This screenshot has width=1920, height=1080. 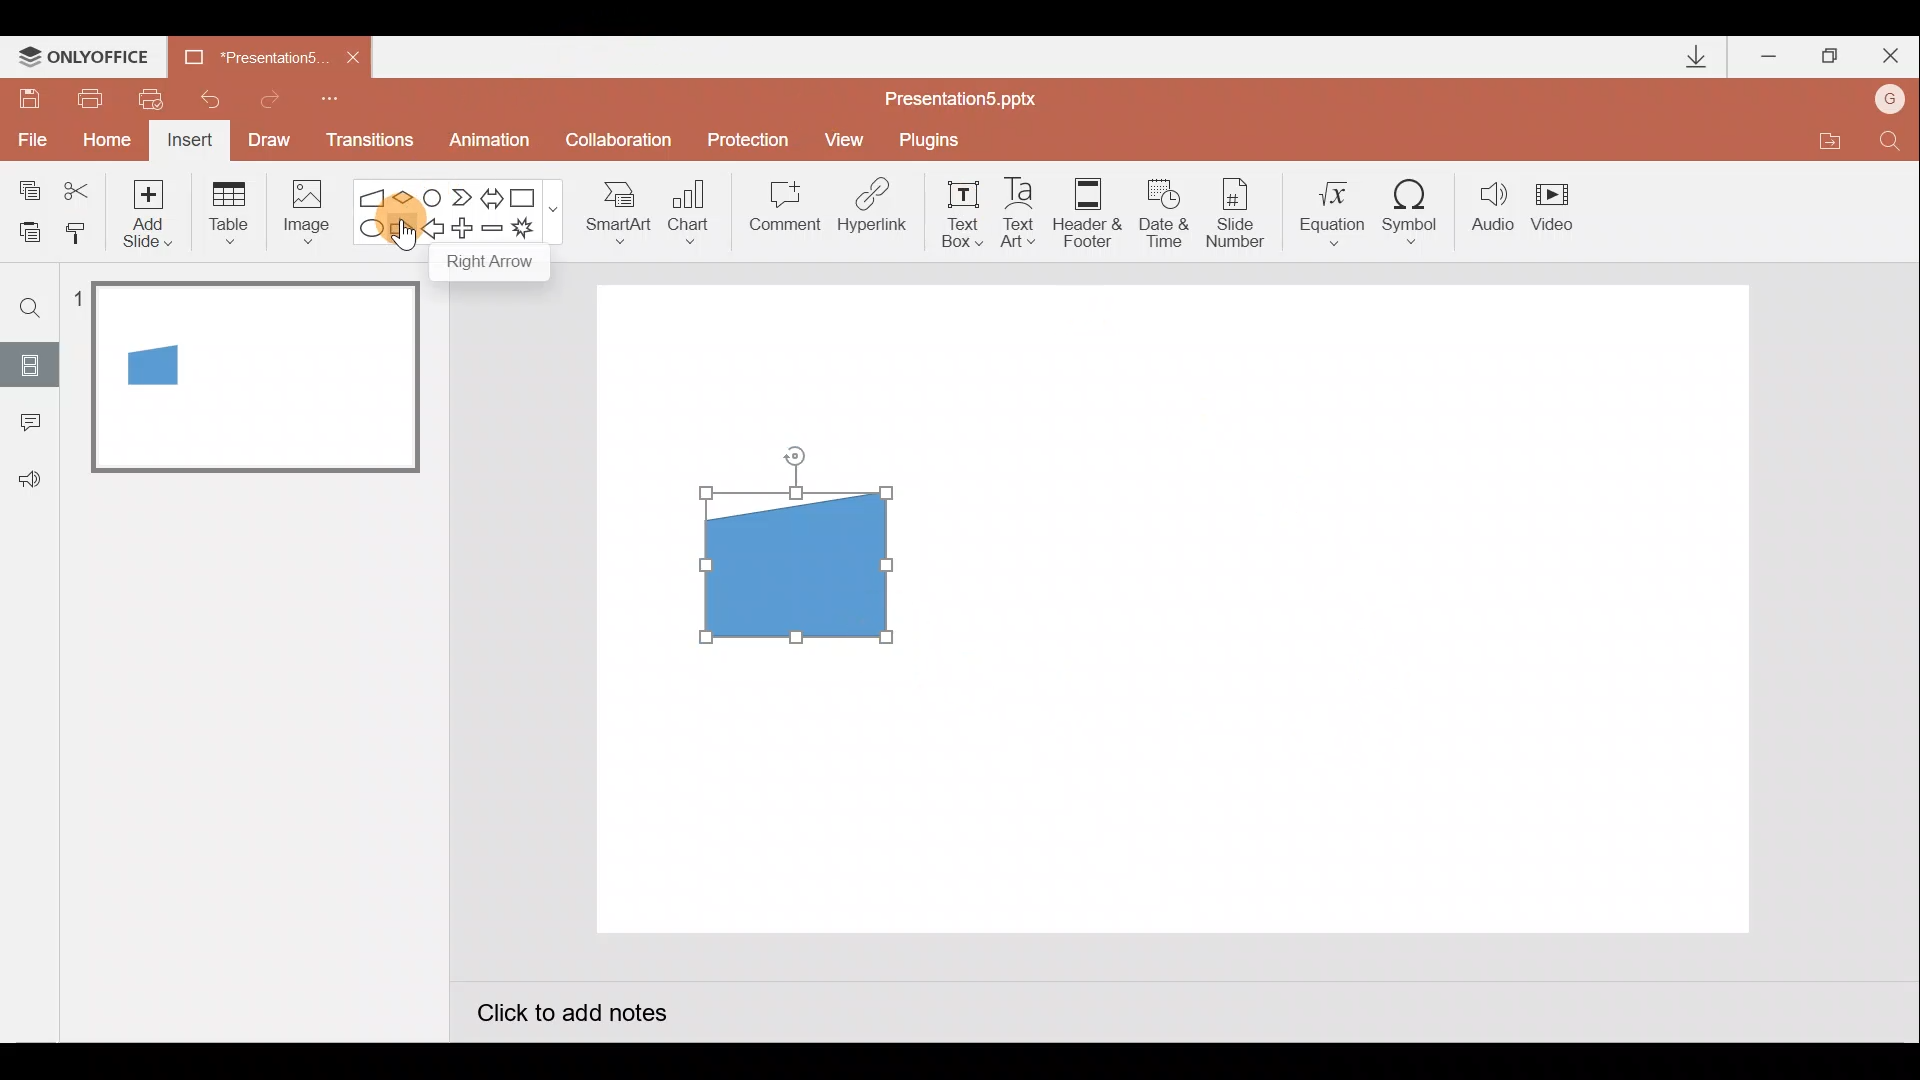 I want to click on Copy, so click(x=26, y=187).